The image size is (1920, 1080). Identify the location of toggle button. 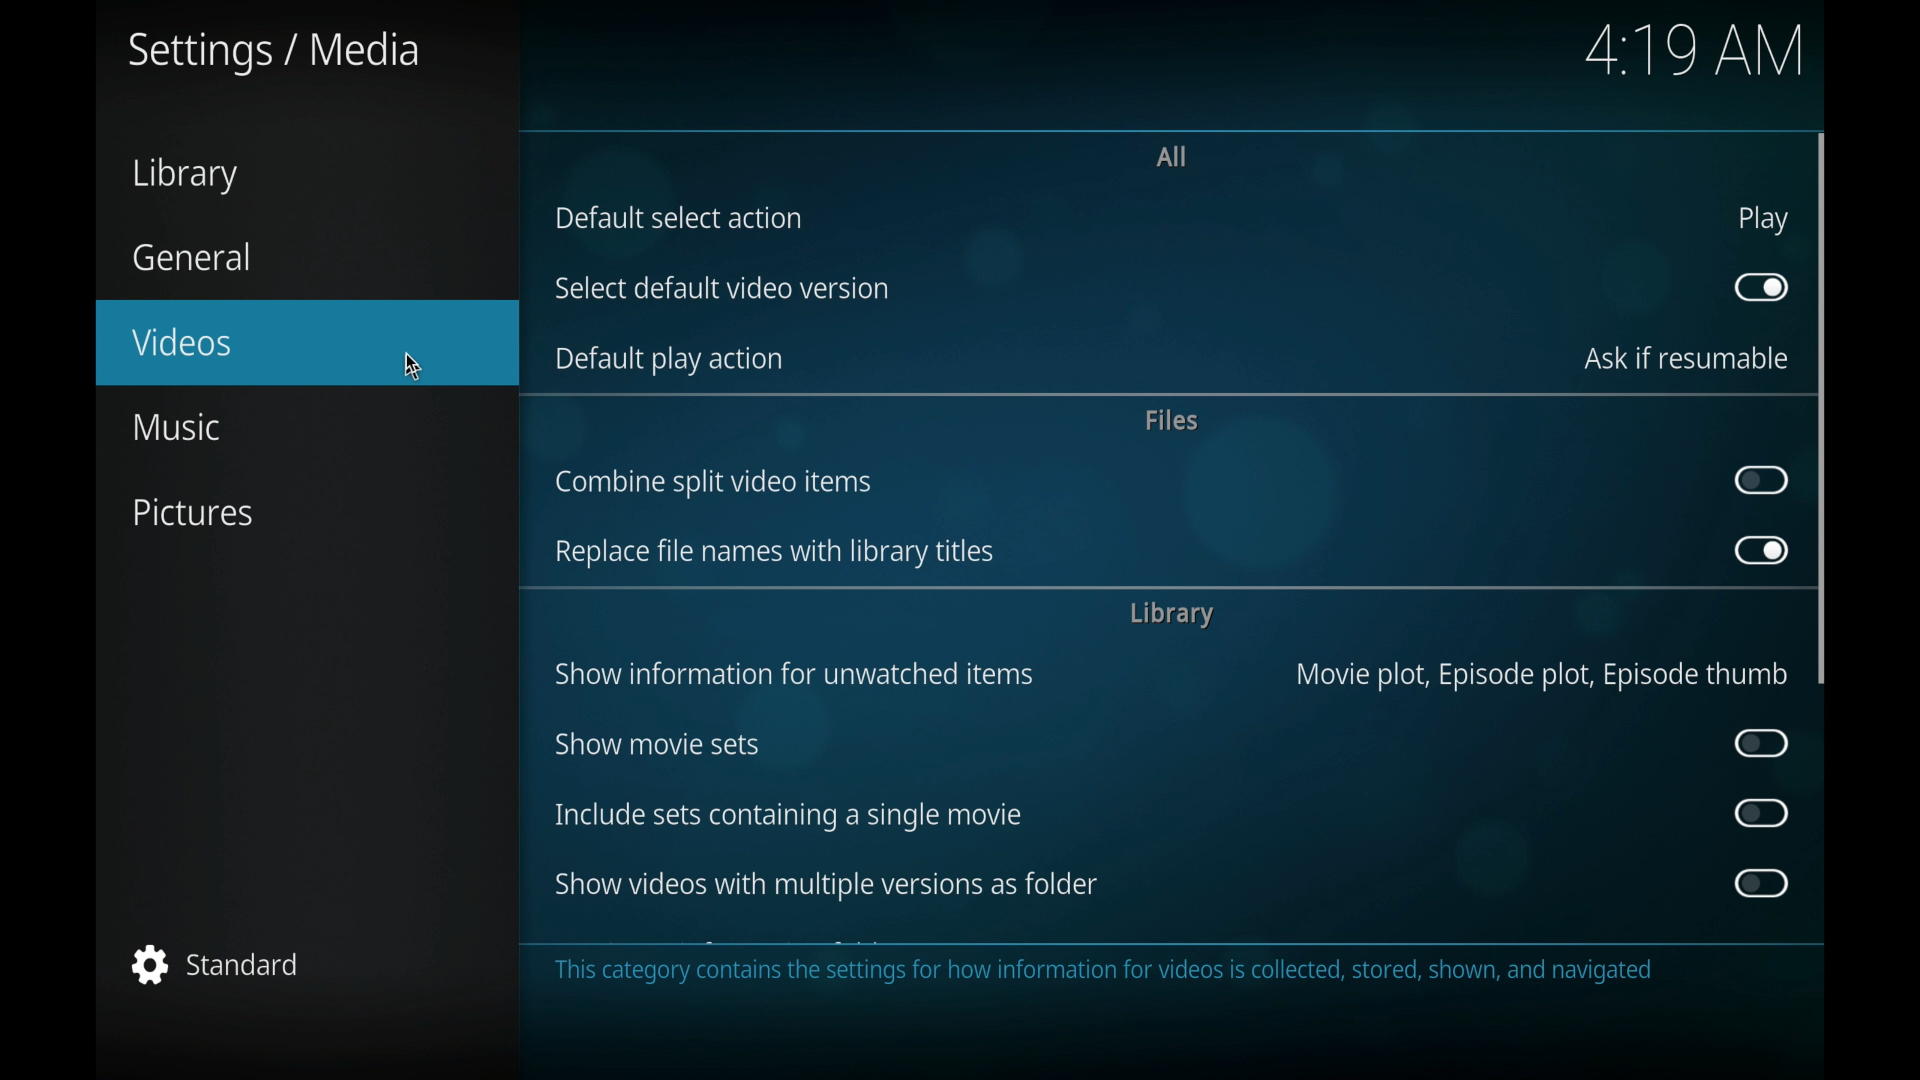
(1762, 743).